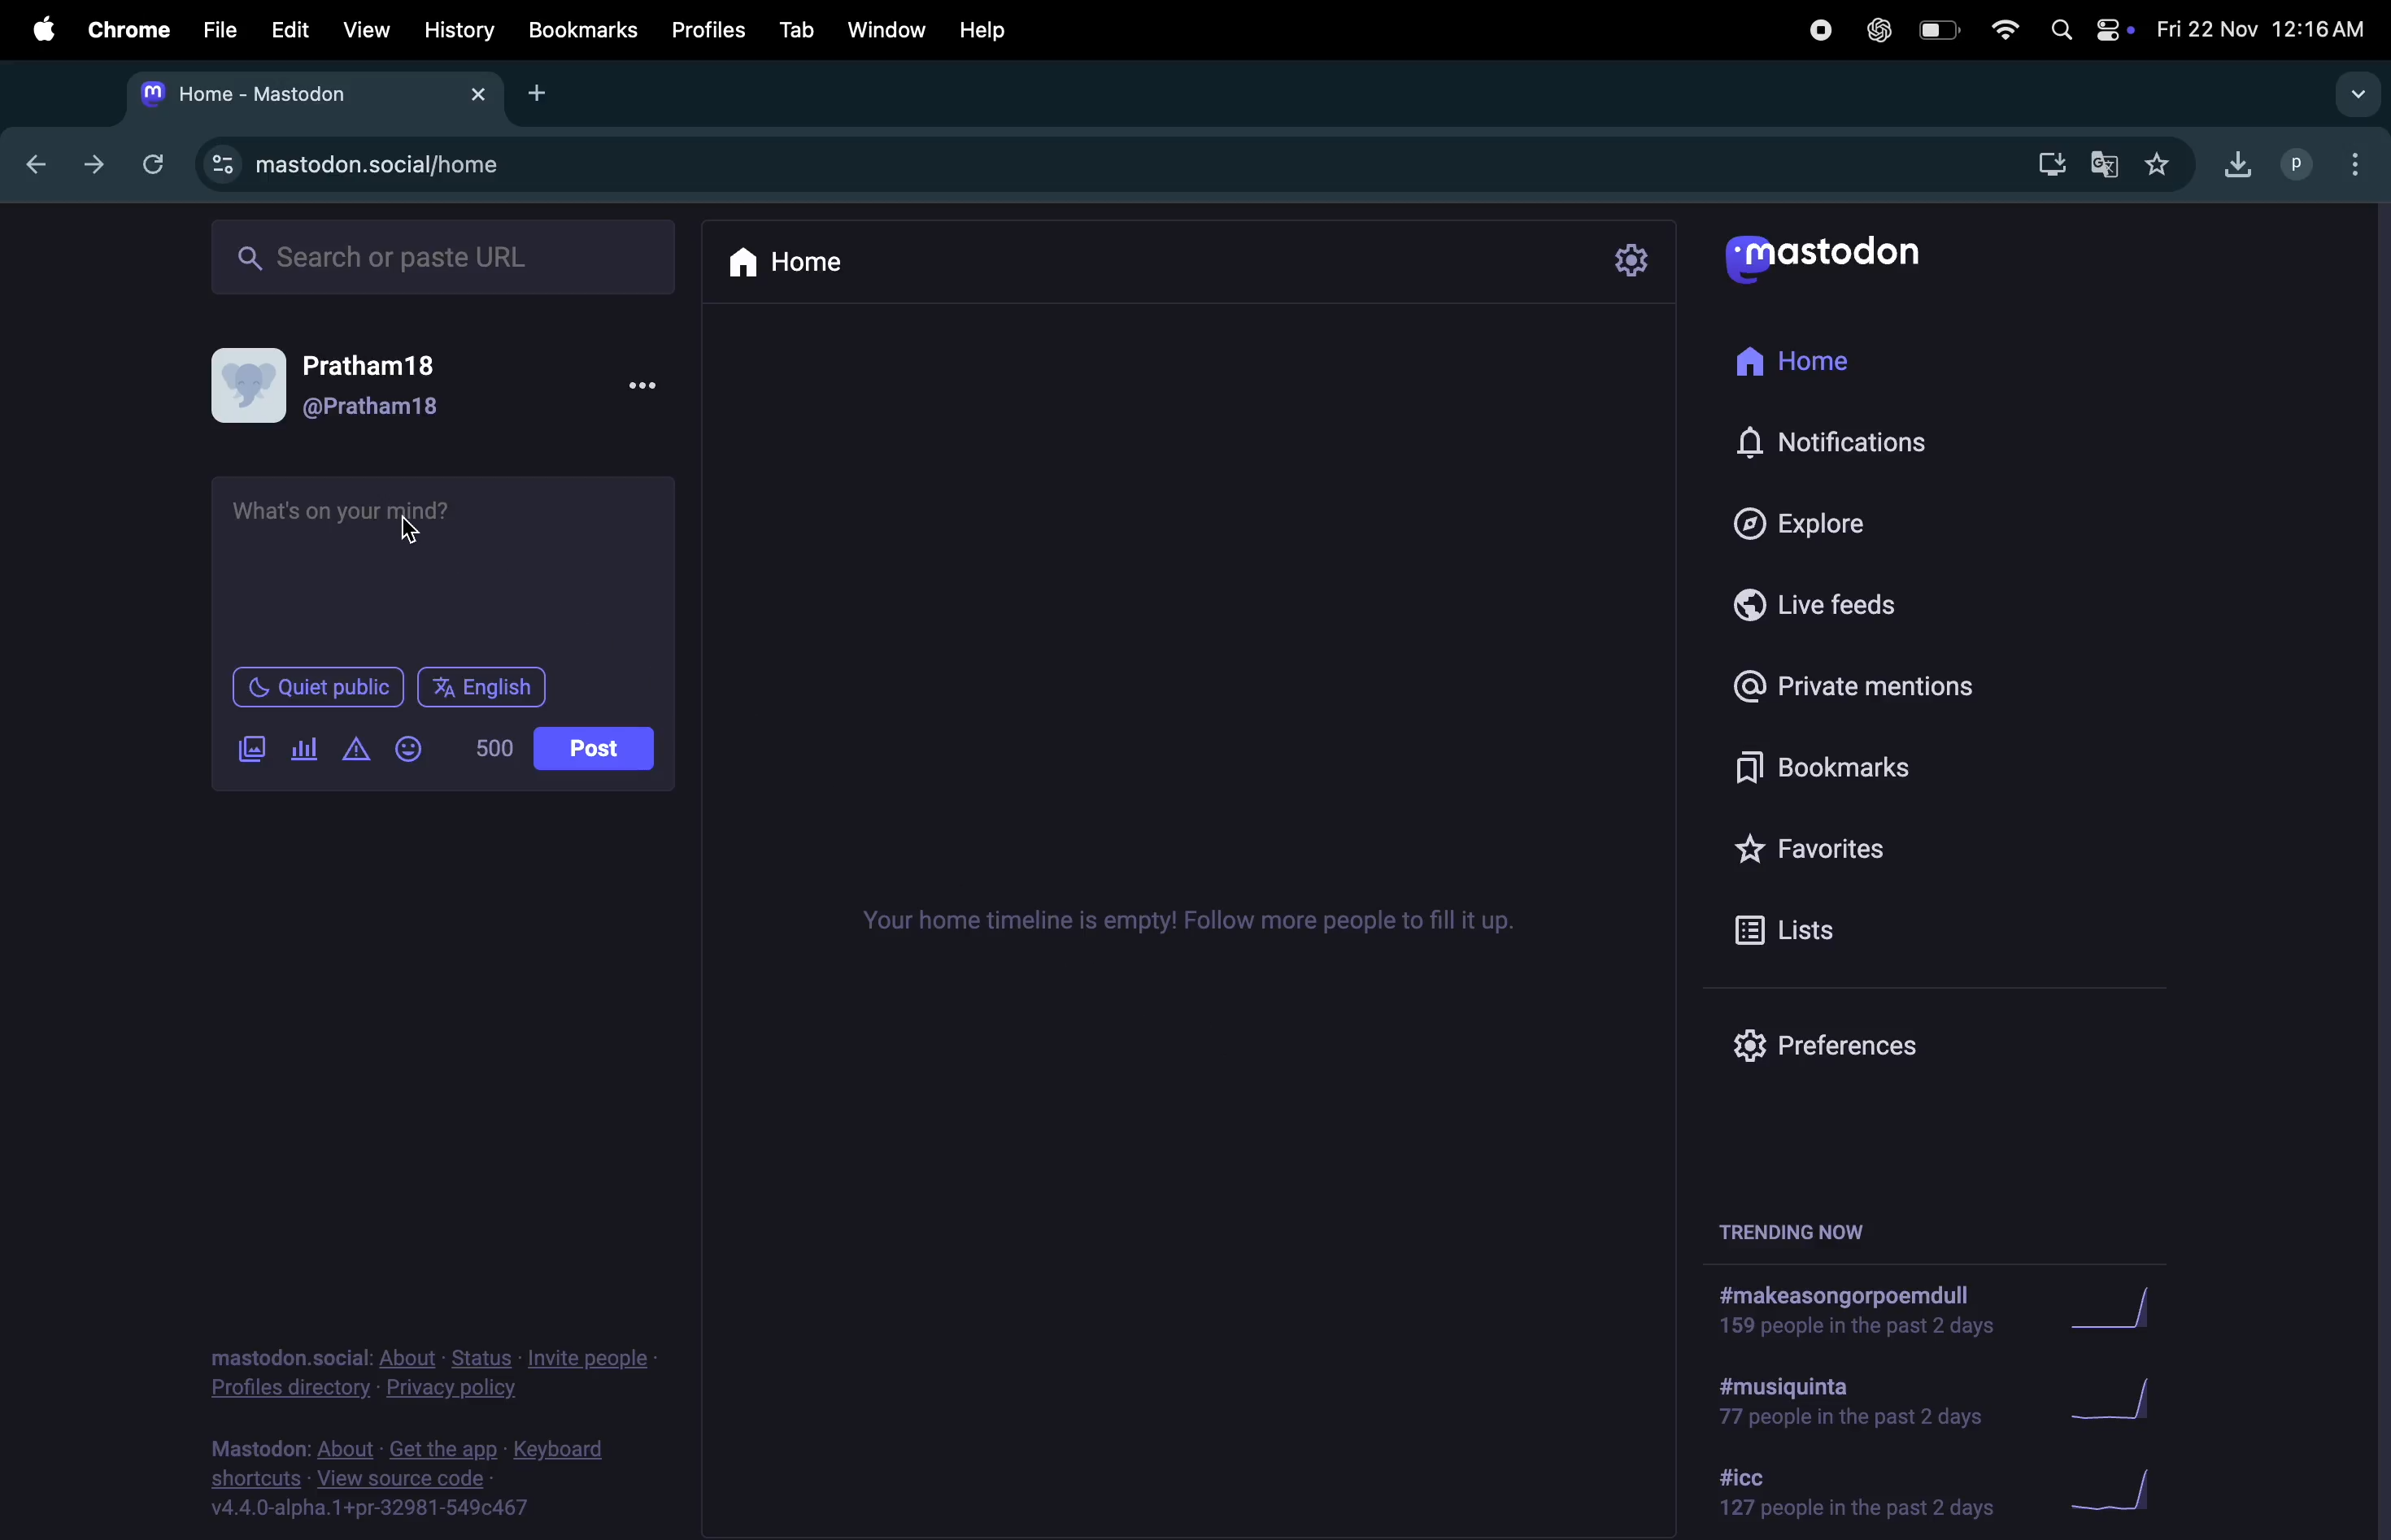  I want to click on file, so click(214, 29).